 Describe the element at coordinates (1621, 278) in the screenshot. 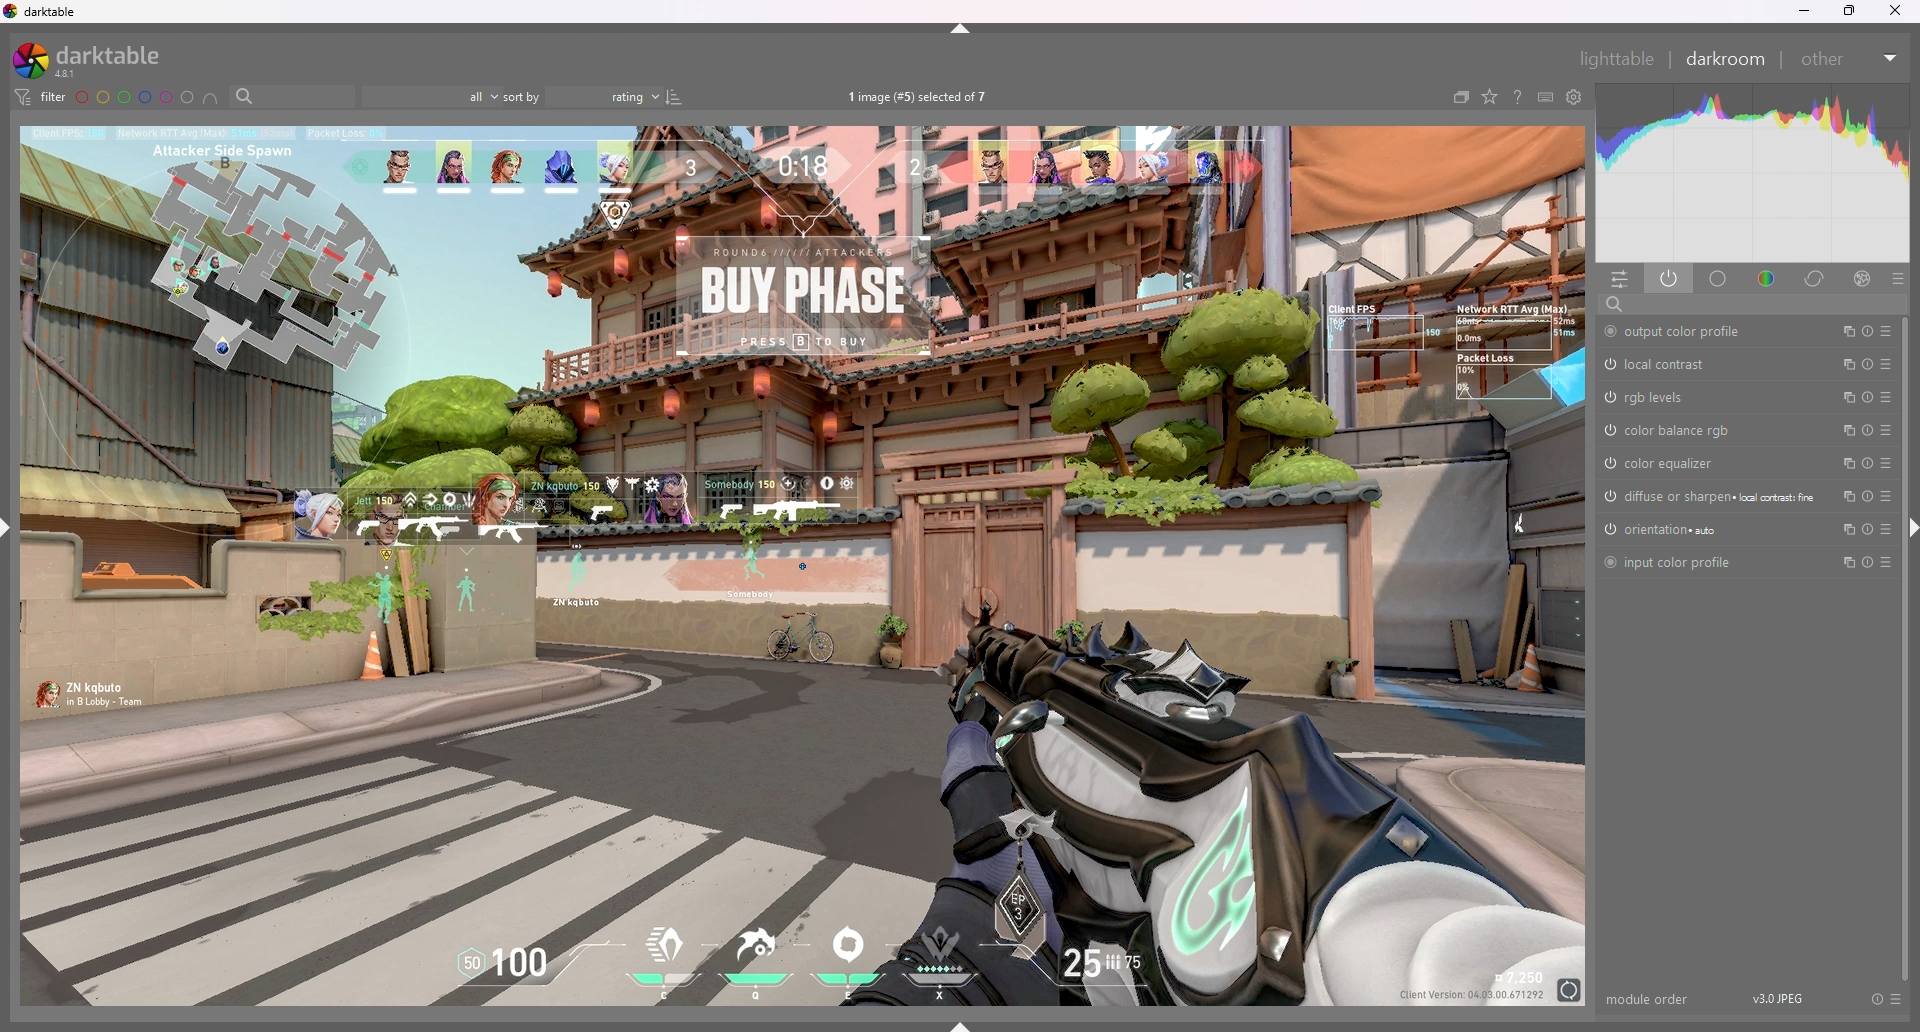

I see `quick access panel` at that location.